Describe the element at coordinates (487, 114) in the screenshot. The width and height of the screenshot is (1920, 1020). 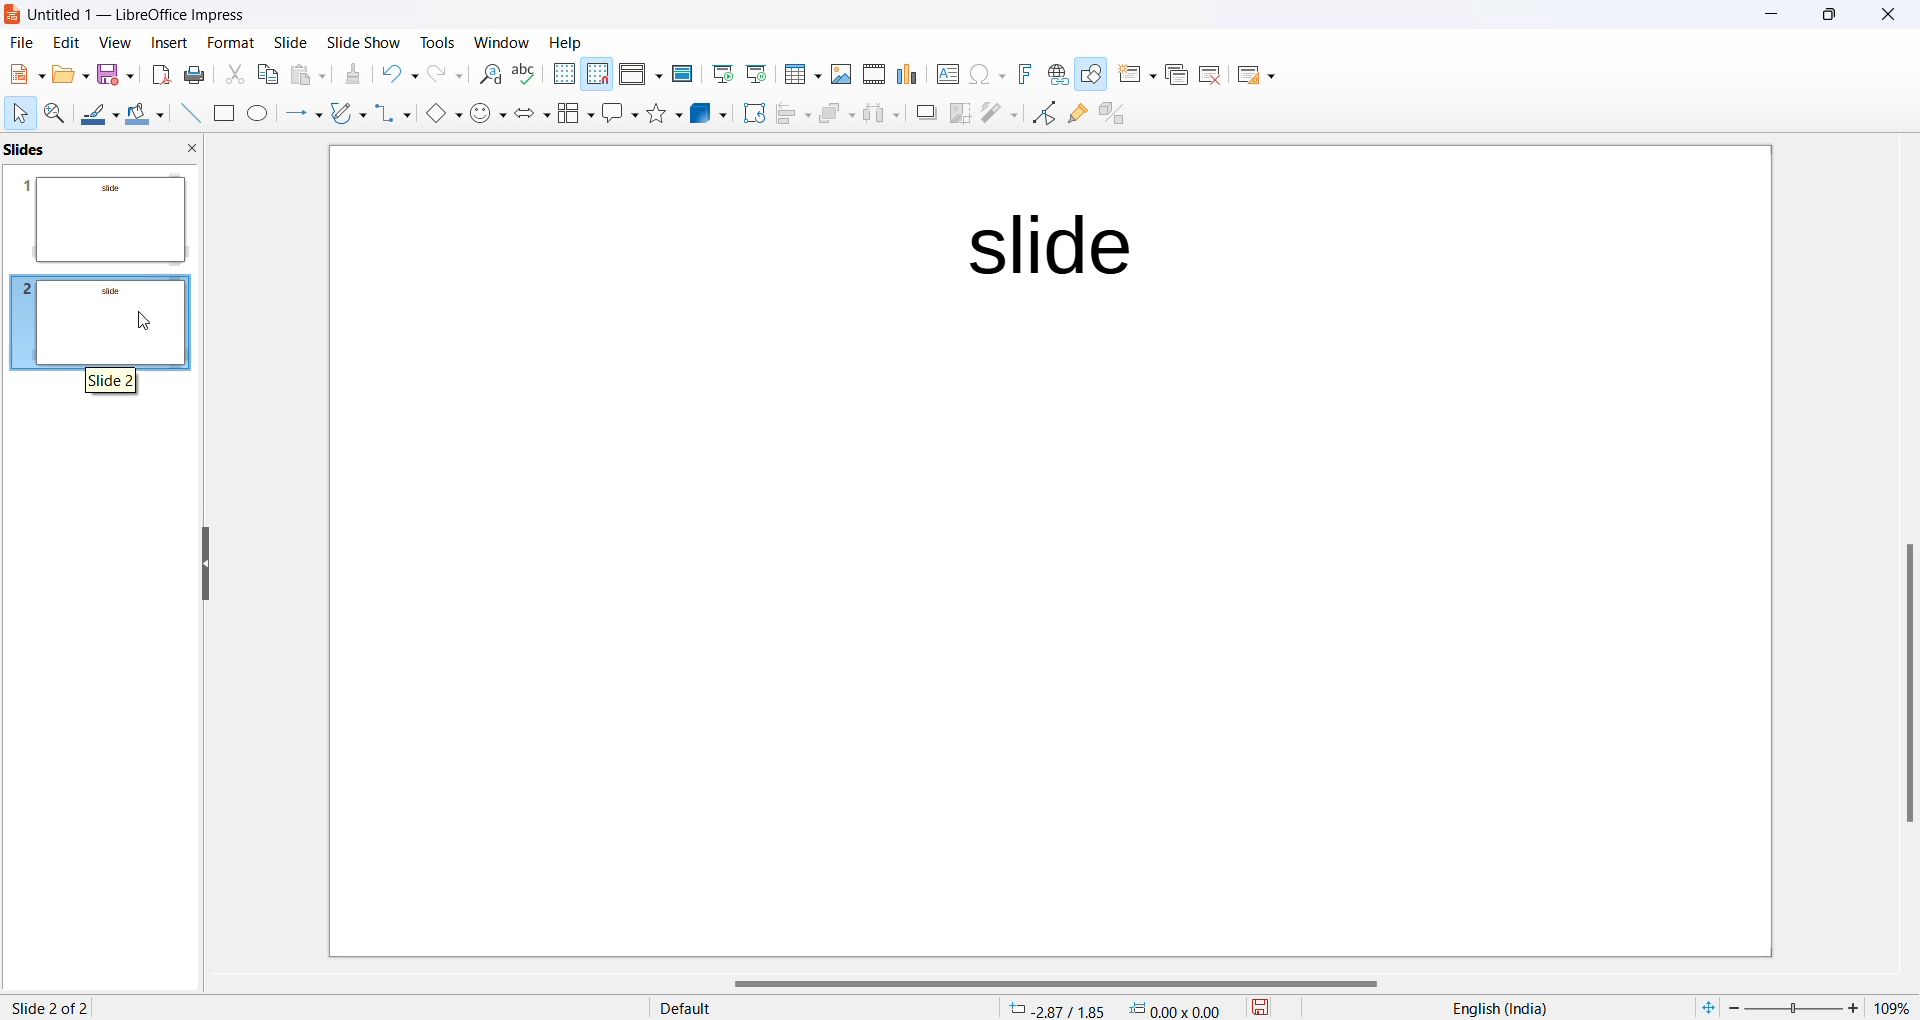
I see `symbol shapes` at that location.